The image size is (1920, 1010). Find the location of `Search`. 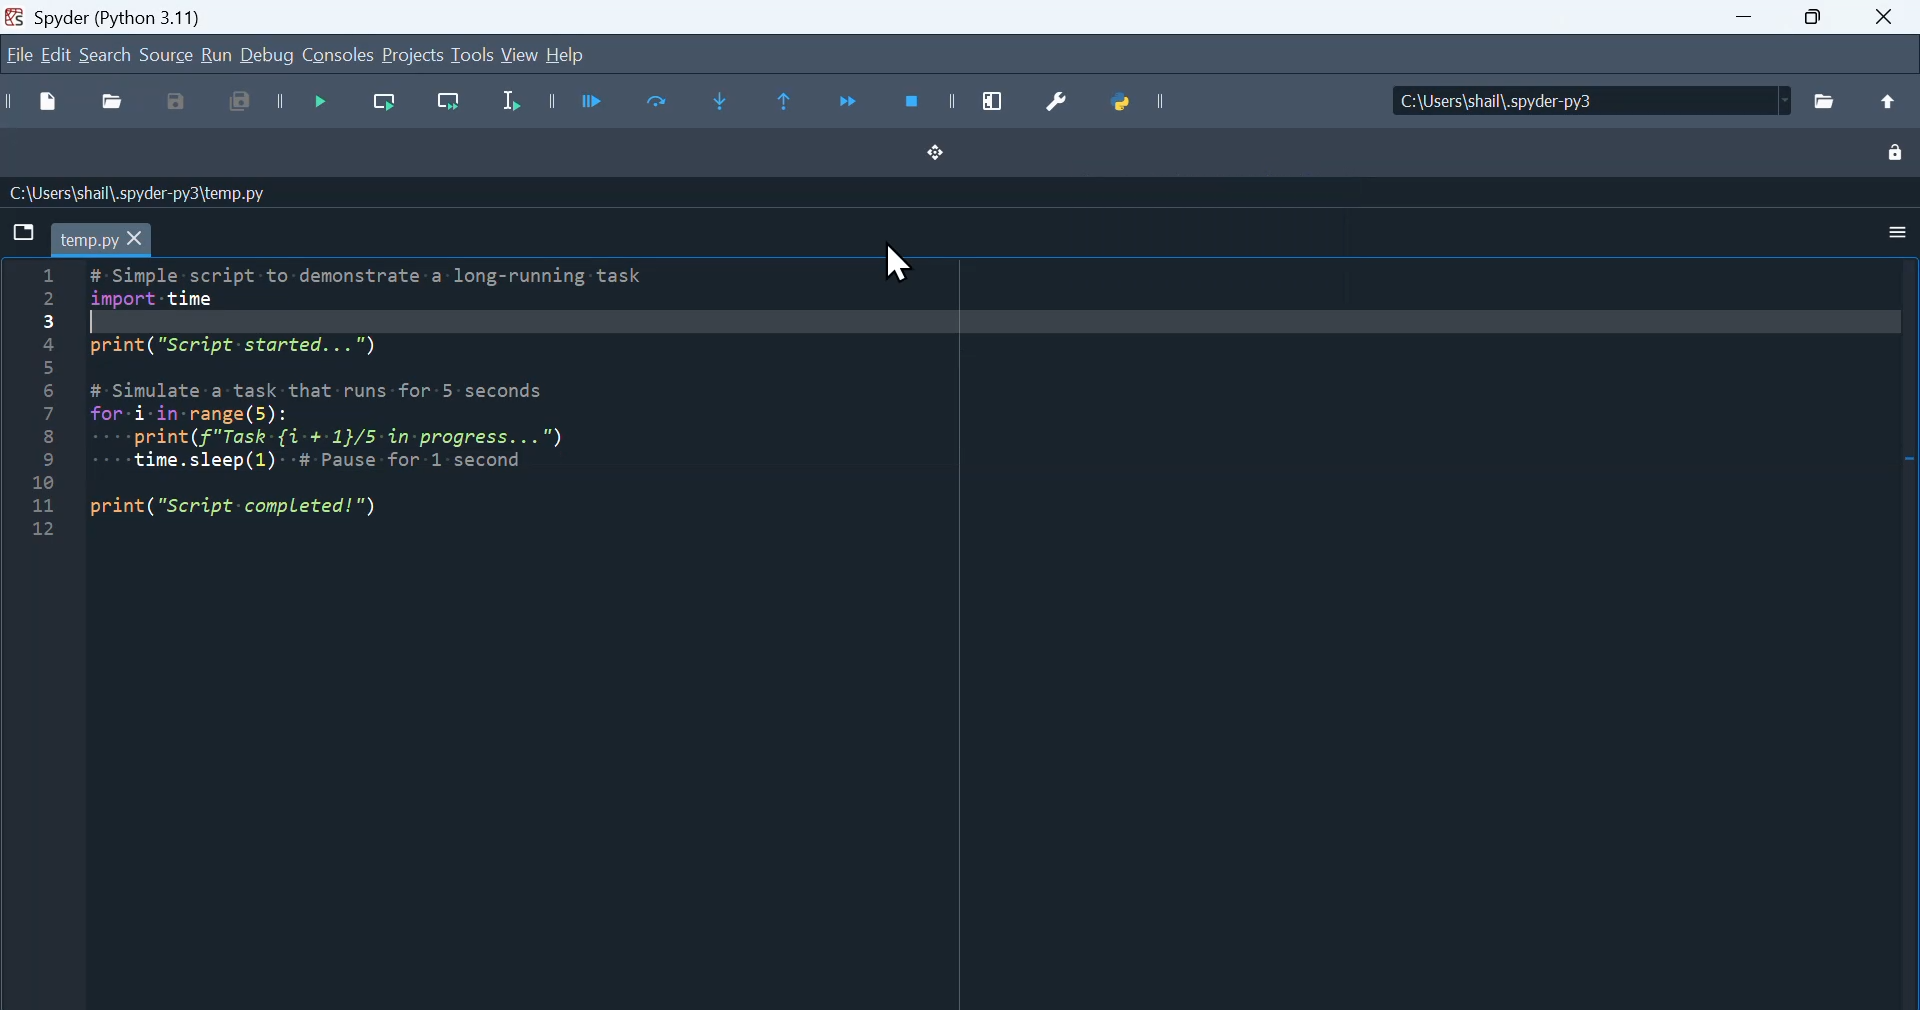

Search is located at coordinates (106, 57).